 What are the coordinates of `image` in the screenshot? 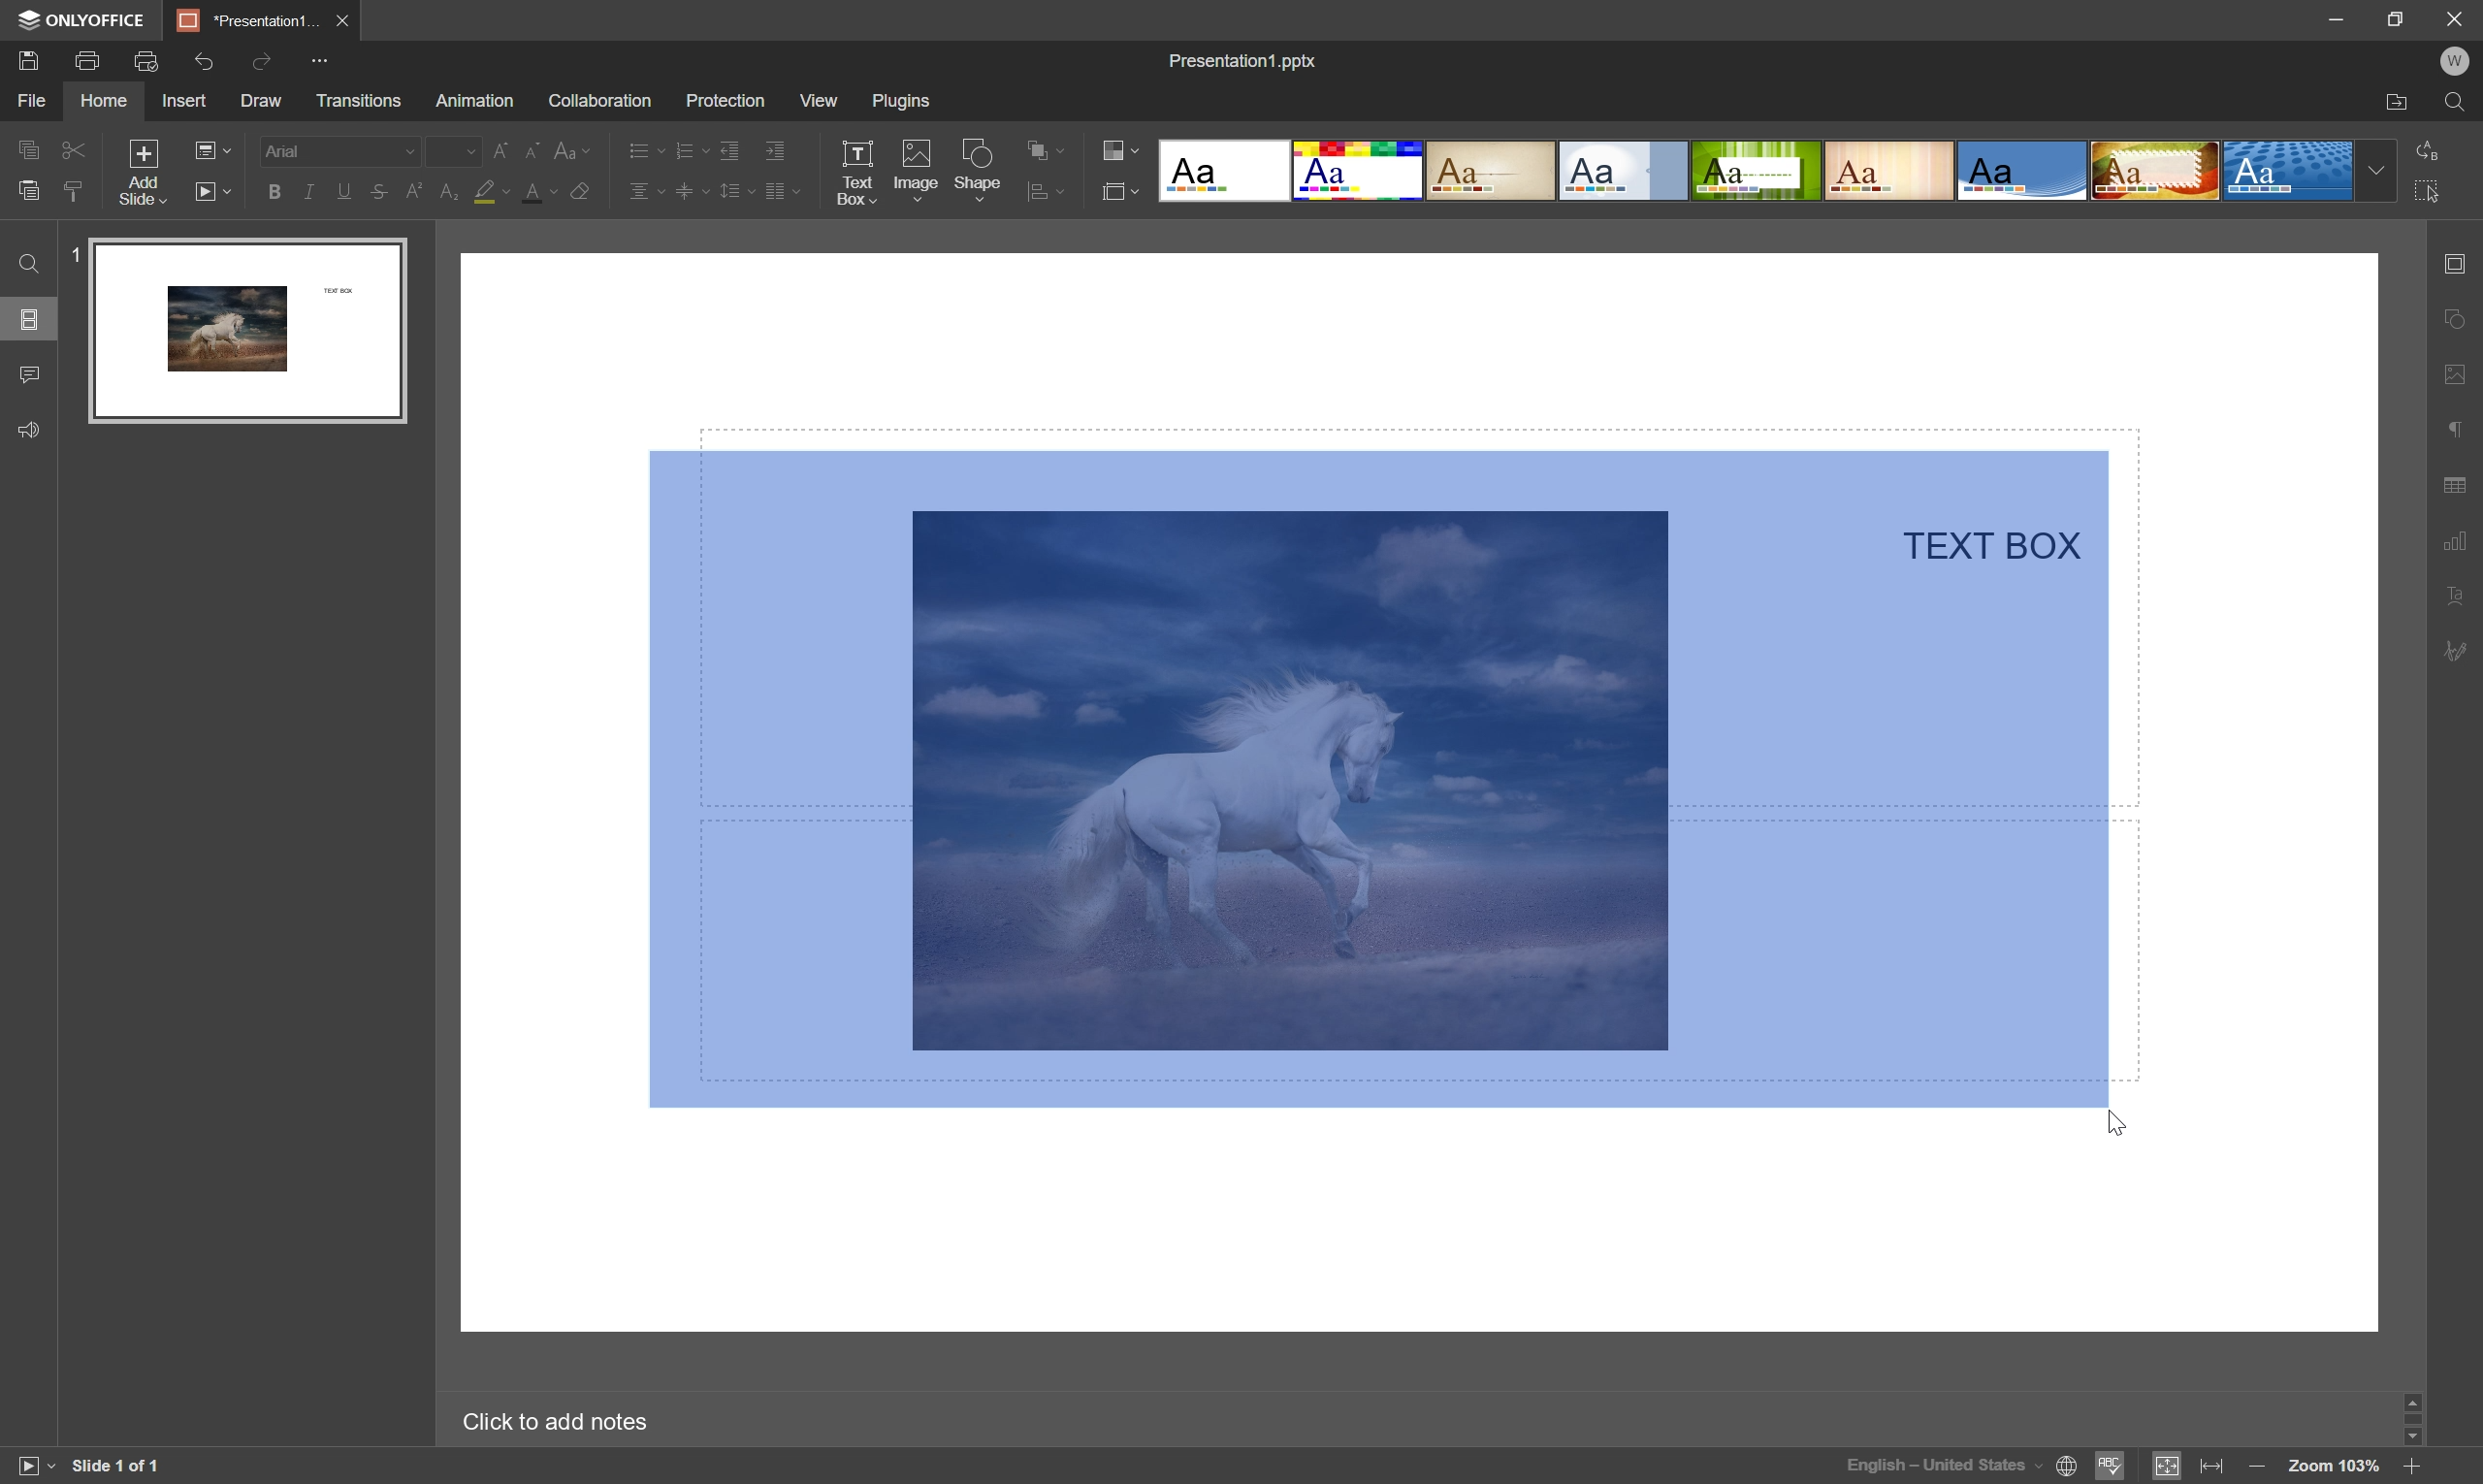 It's located at (914, 167).